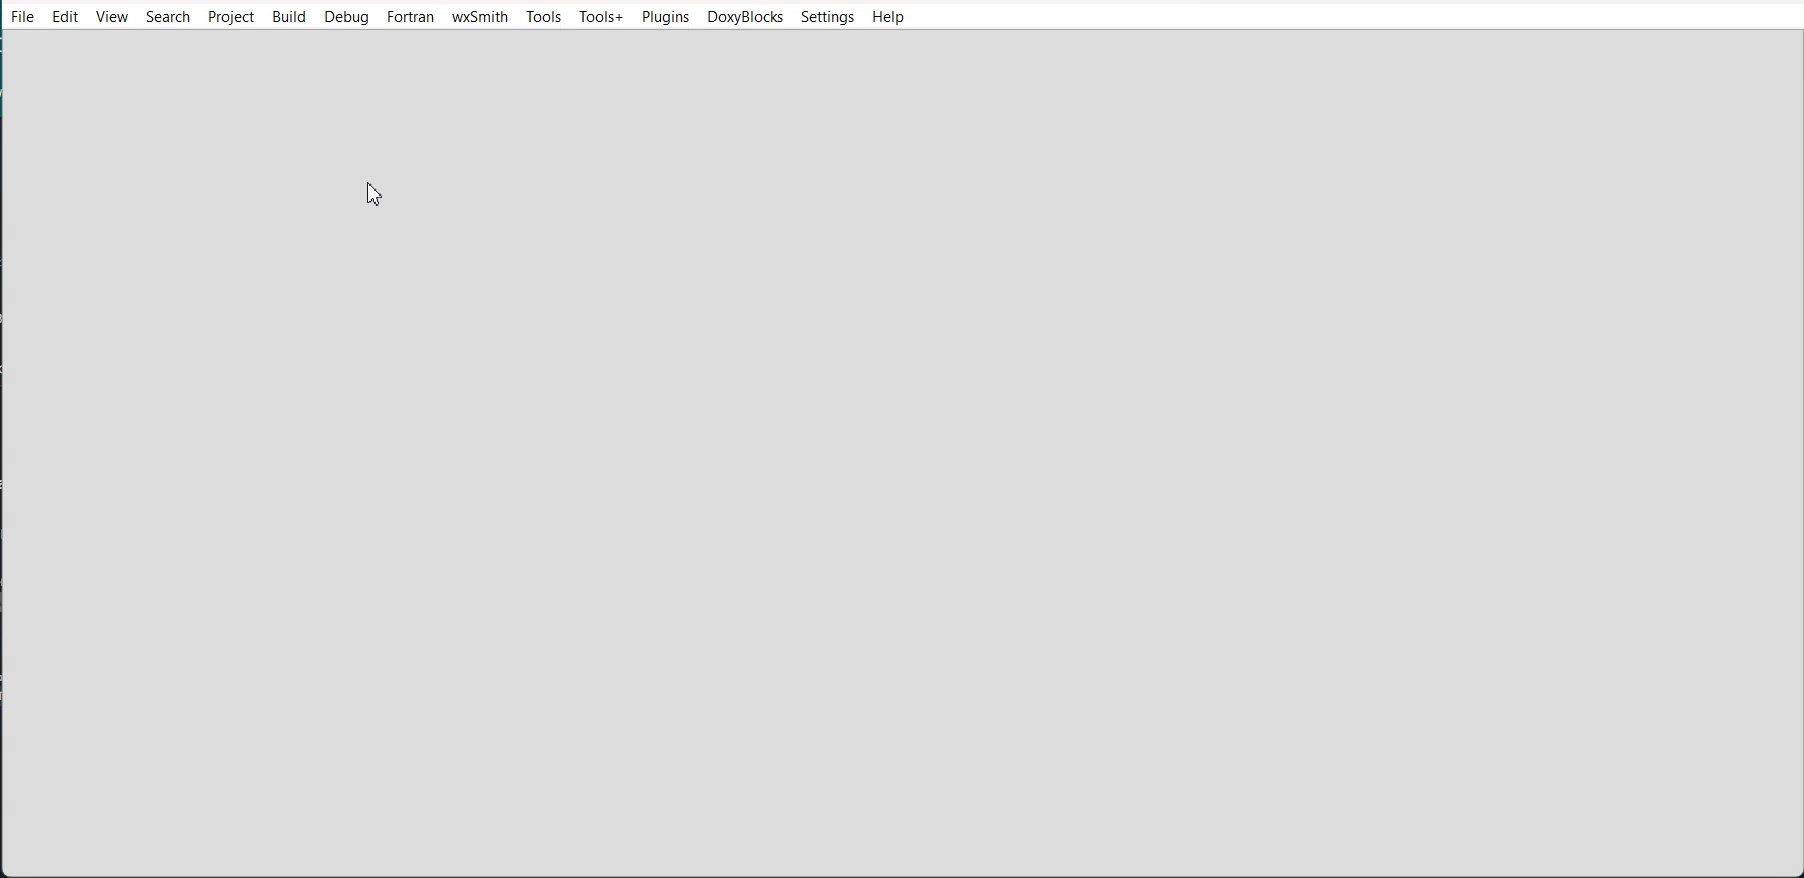  Describe the element at coordinates (230, 17) in the screenshot. I see `Project` at that location.